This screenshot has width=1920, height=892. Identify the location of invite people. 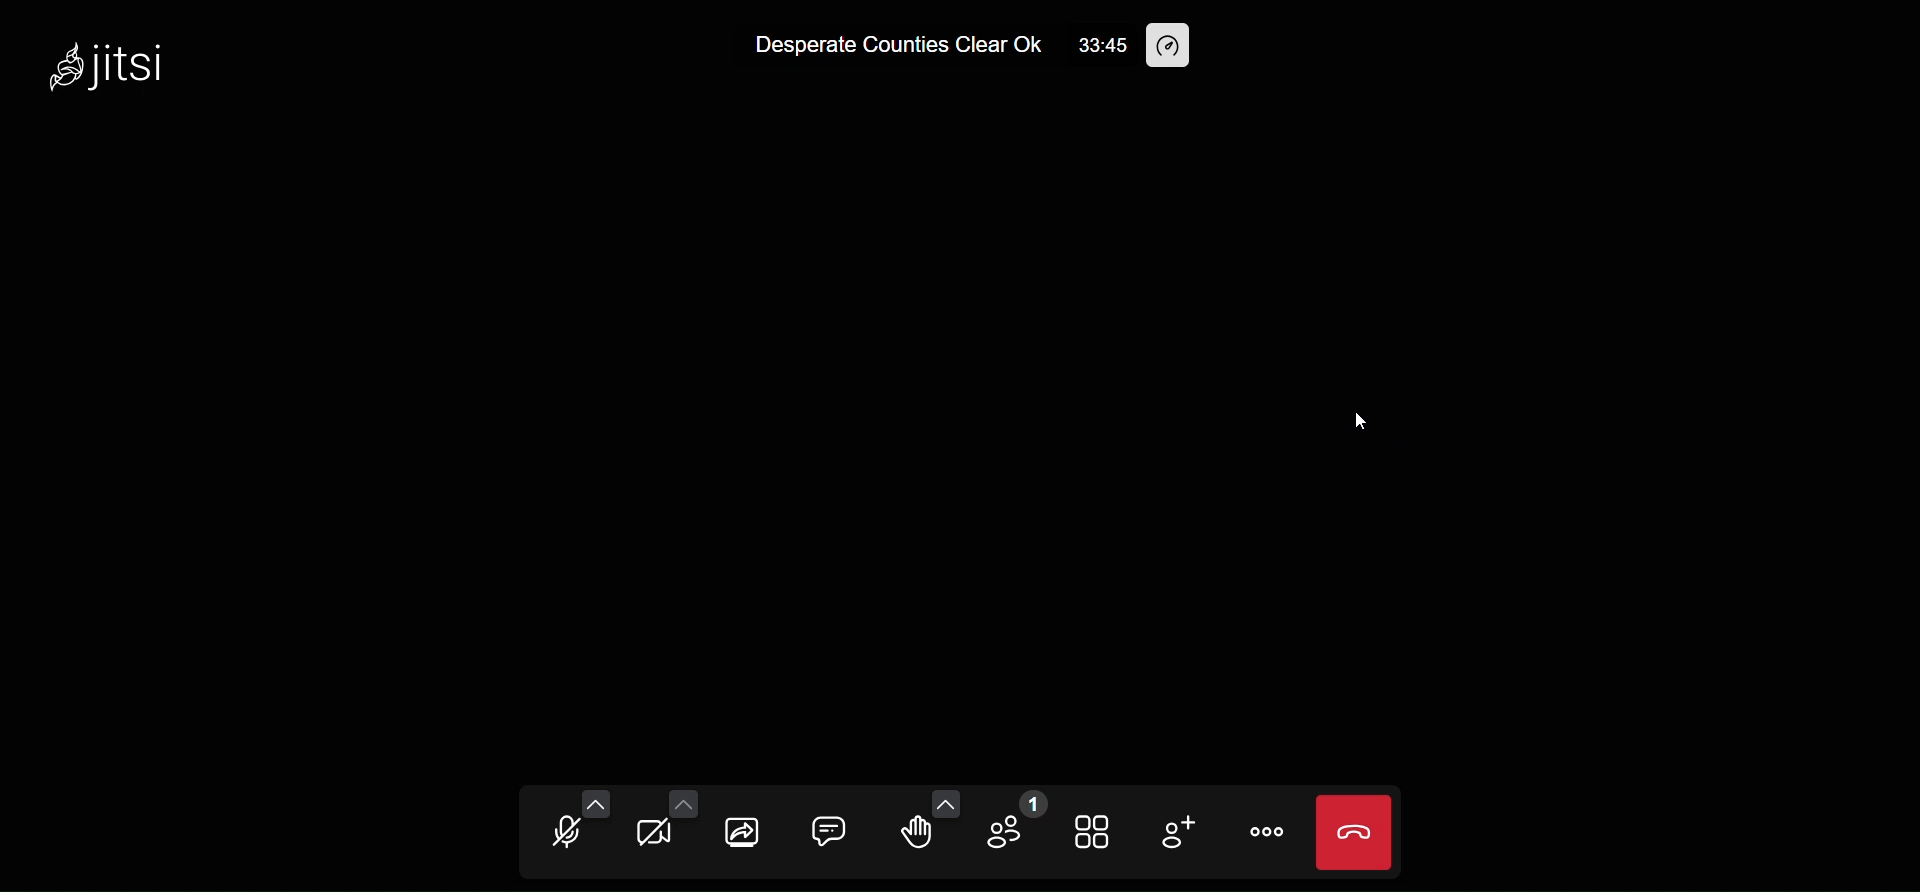
(1178, 831).